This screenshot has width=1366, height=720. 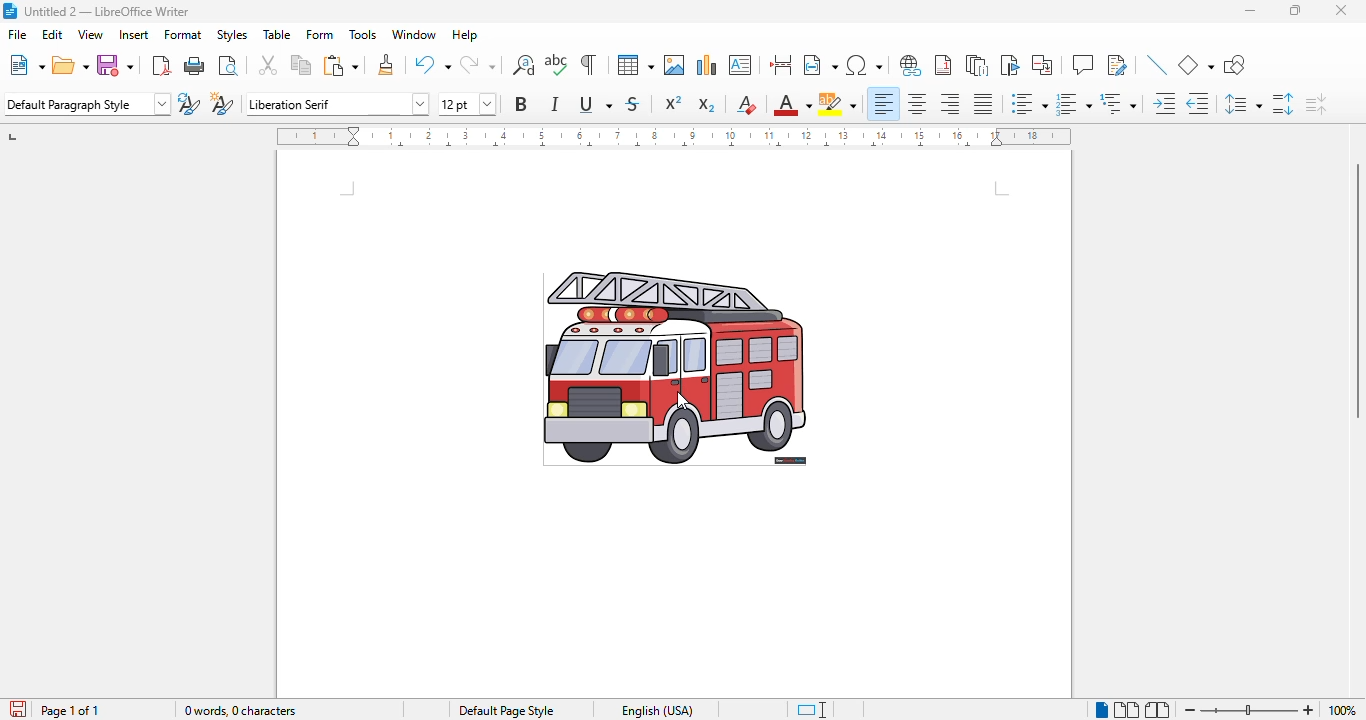 I want to click on table, so click(x=277, y=34).